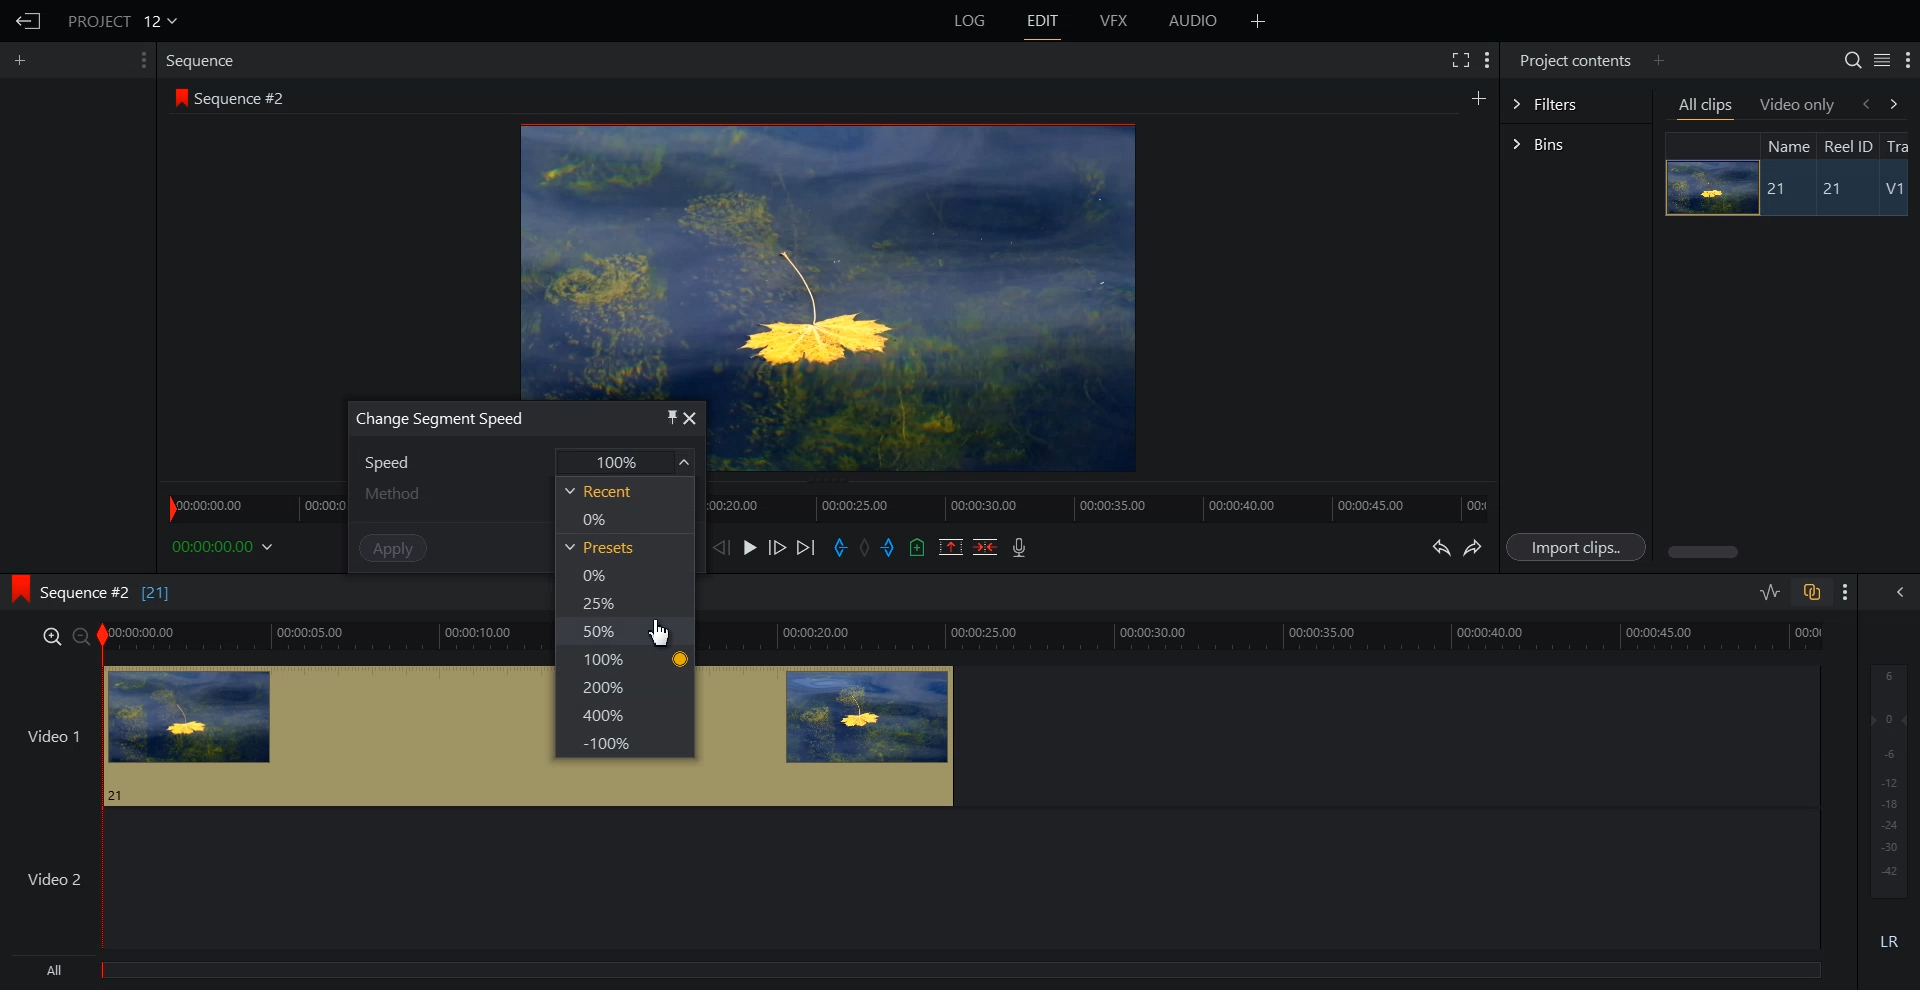 Image resolution: width=1920 pixels, height=990 pixels. I want to click on Import clips, so click(1580, 548).